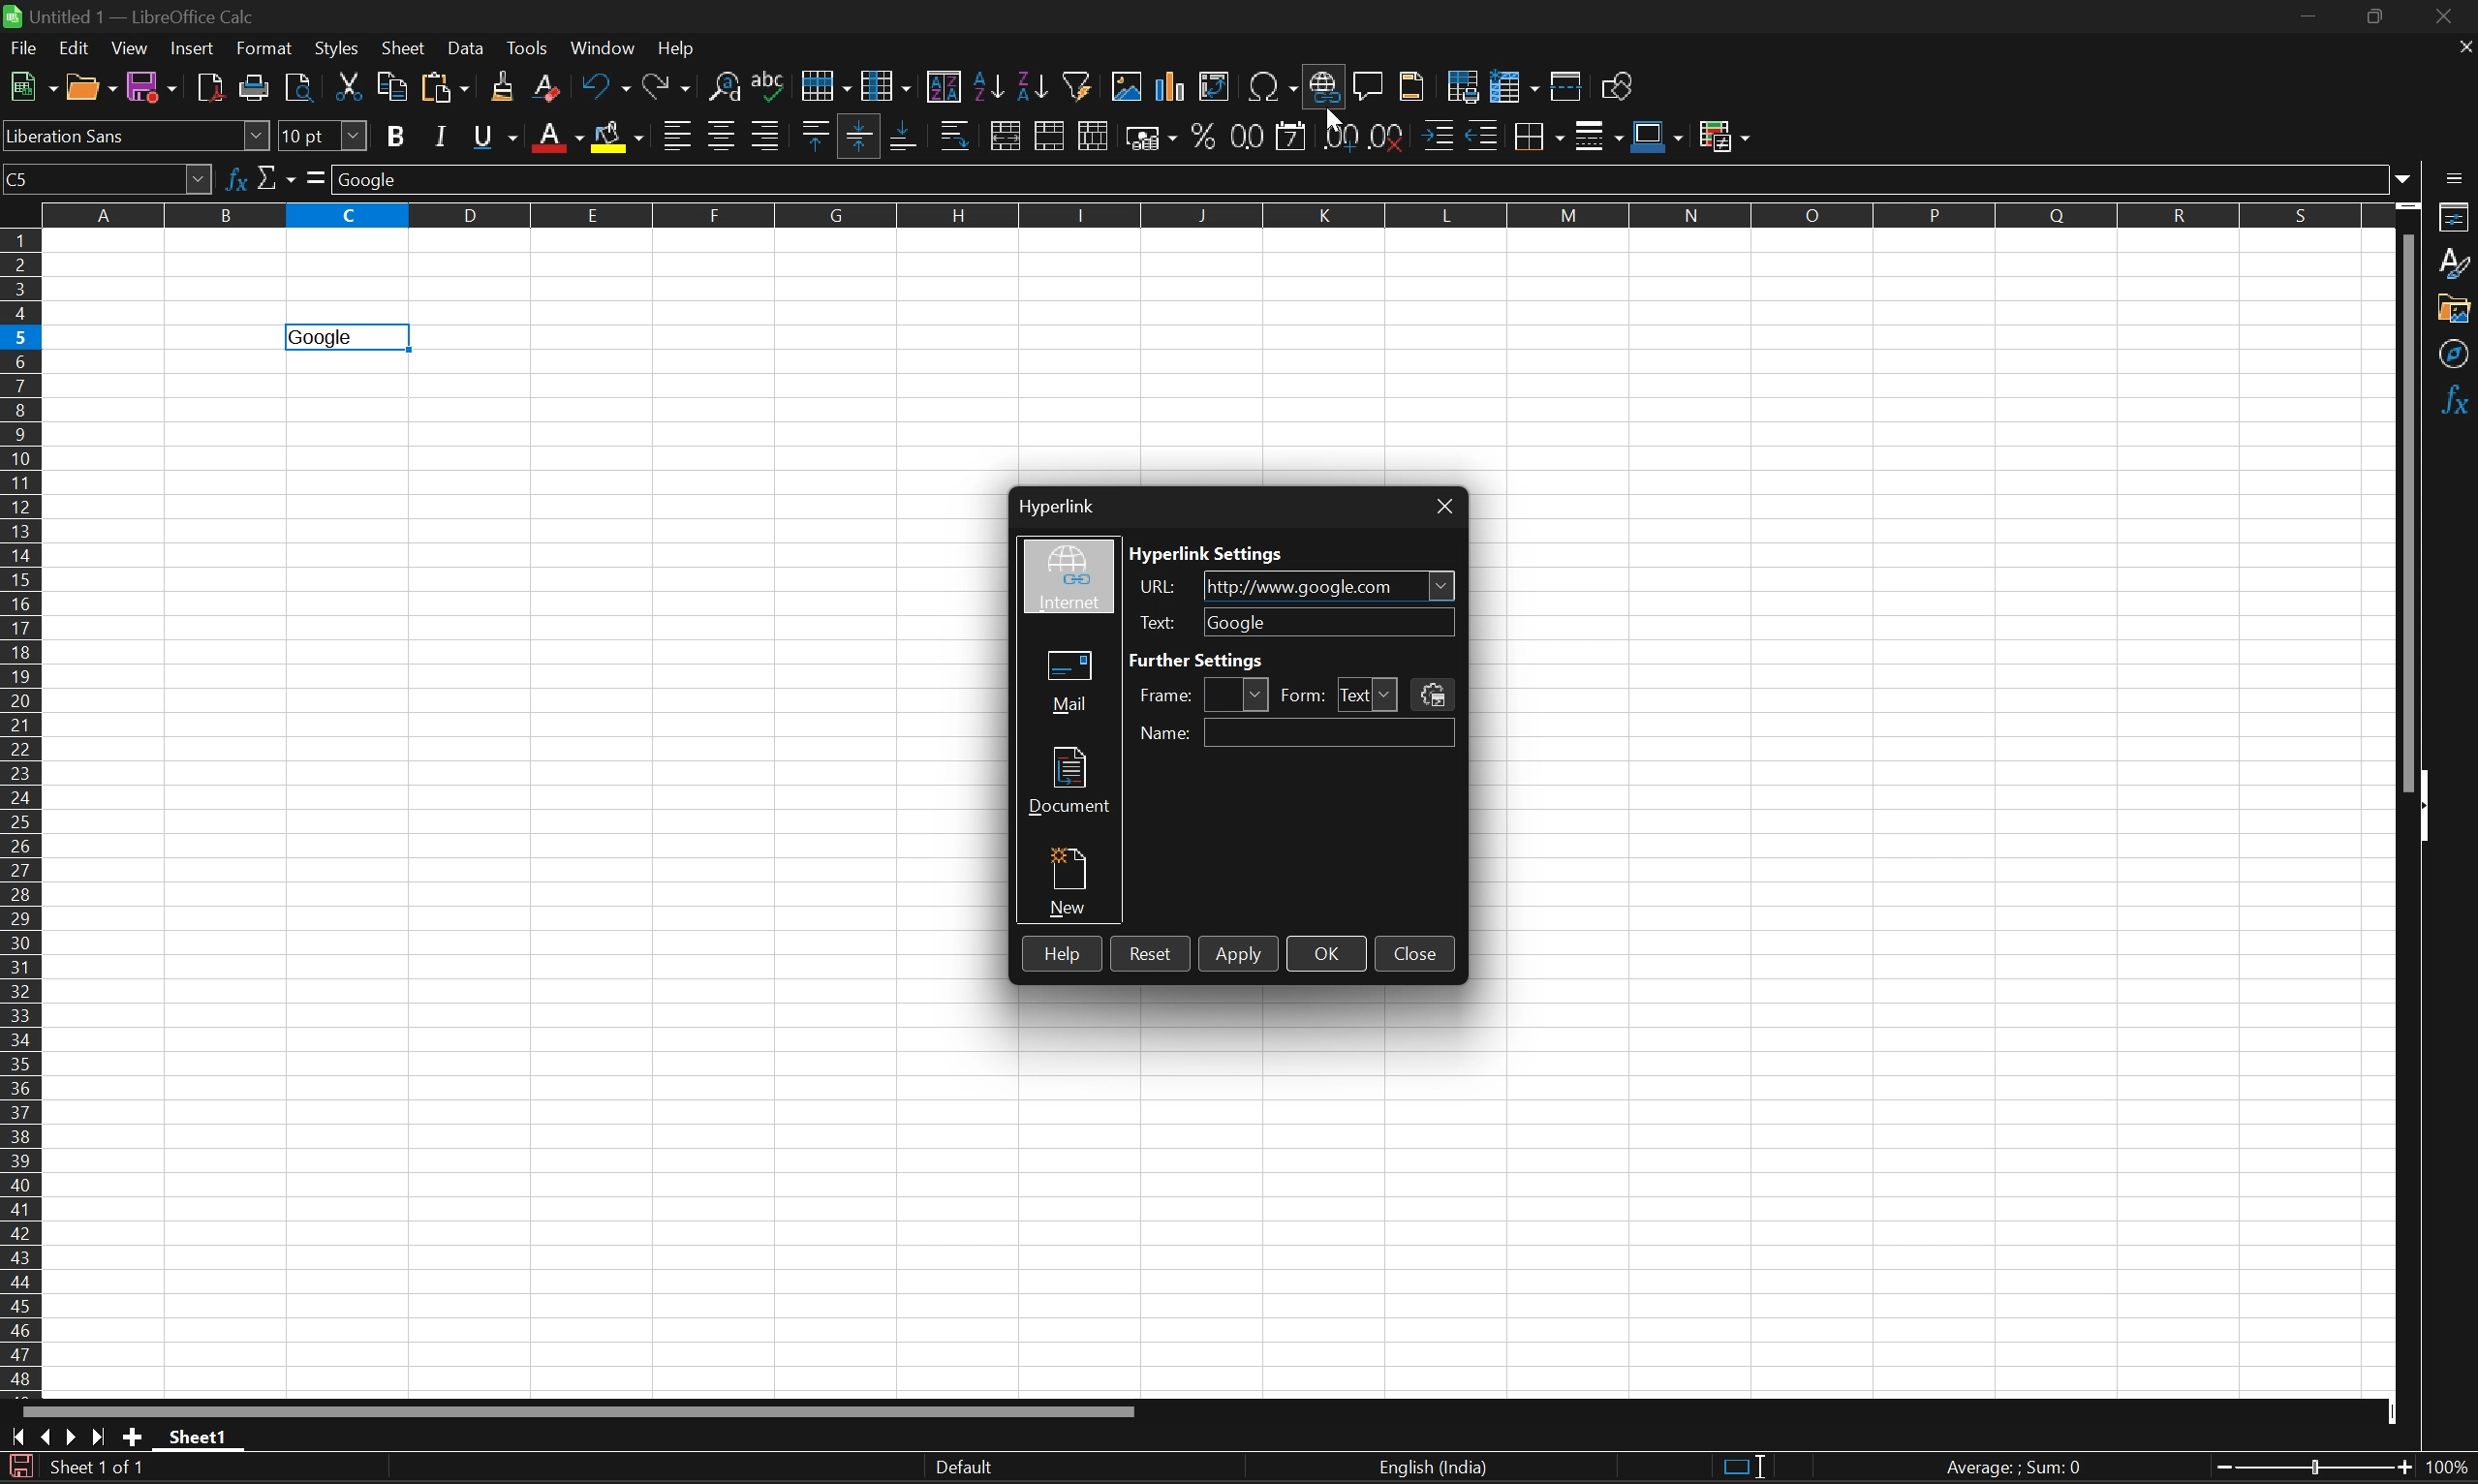 This screenshot has height=1484, width=2478. What do you see at coordinates (31, 86) in the screenshot?
I see `New` at bounding box center [31, 86].